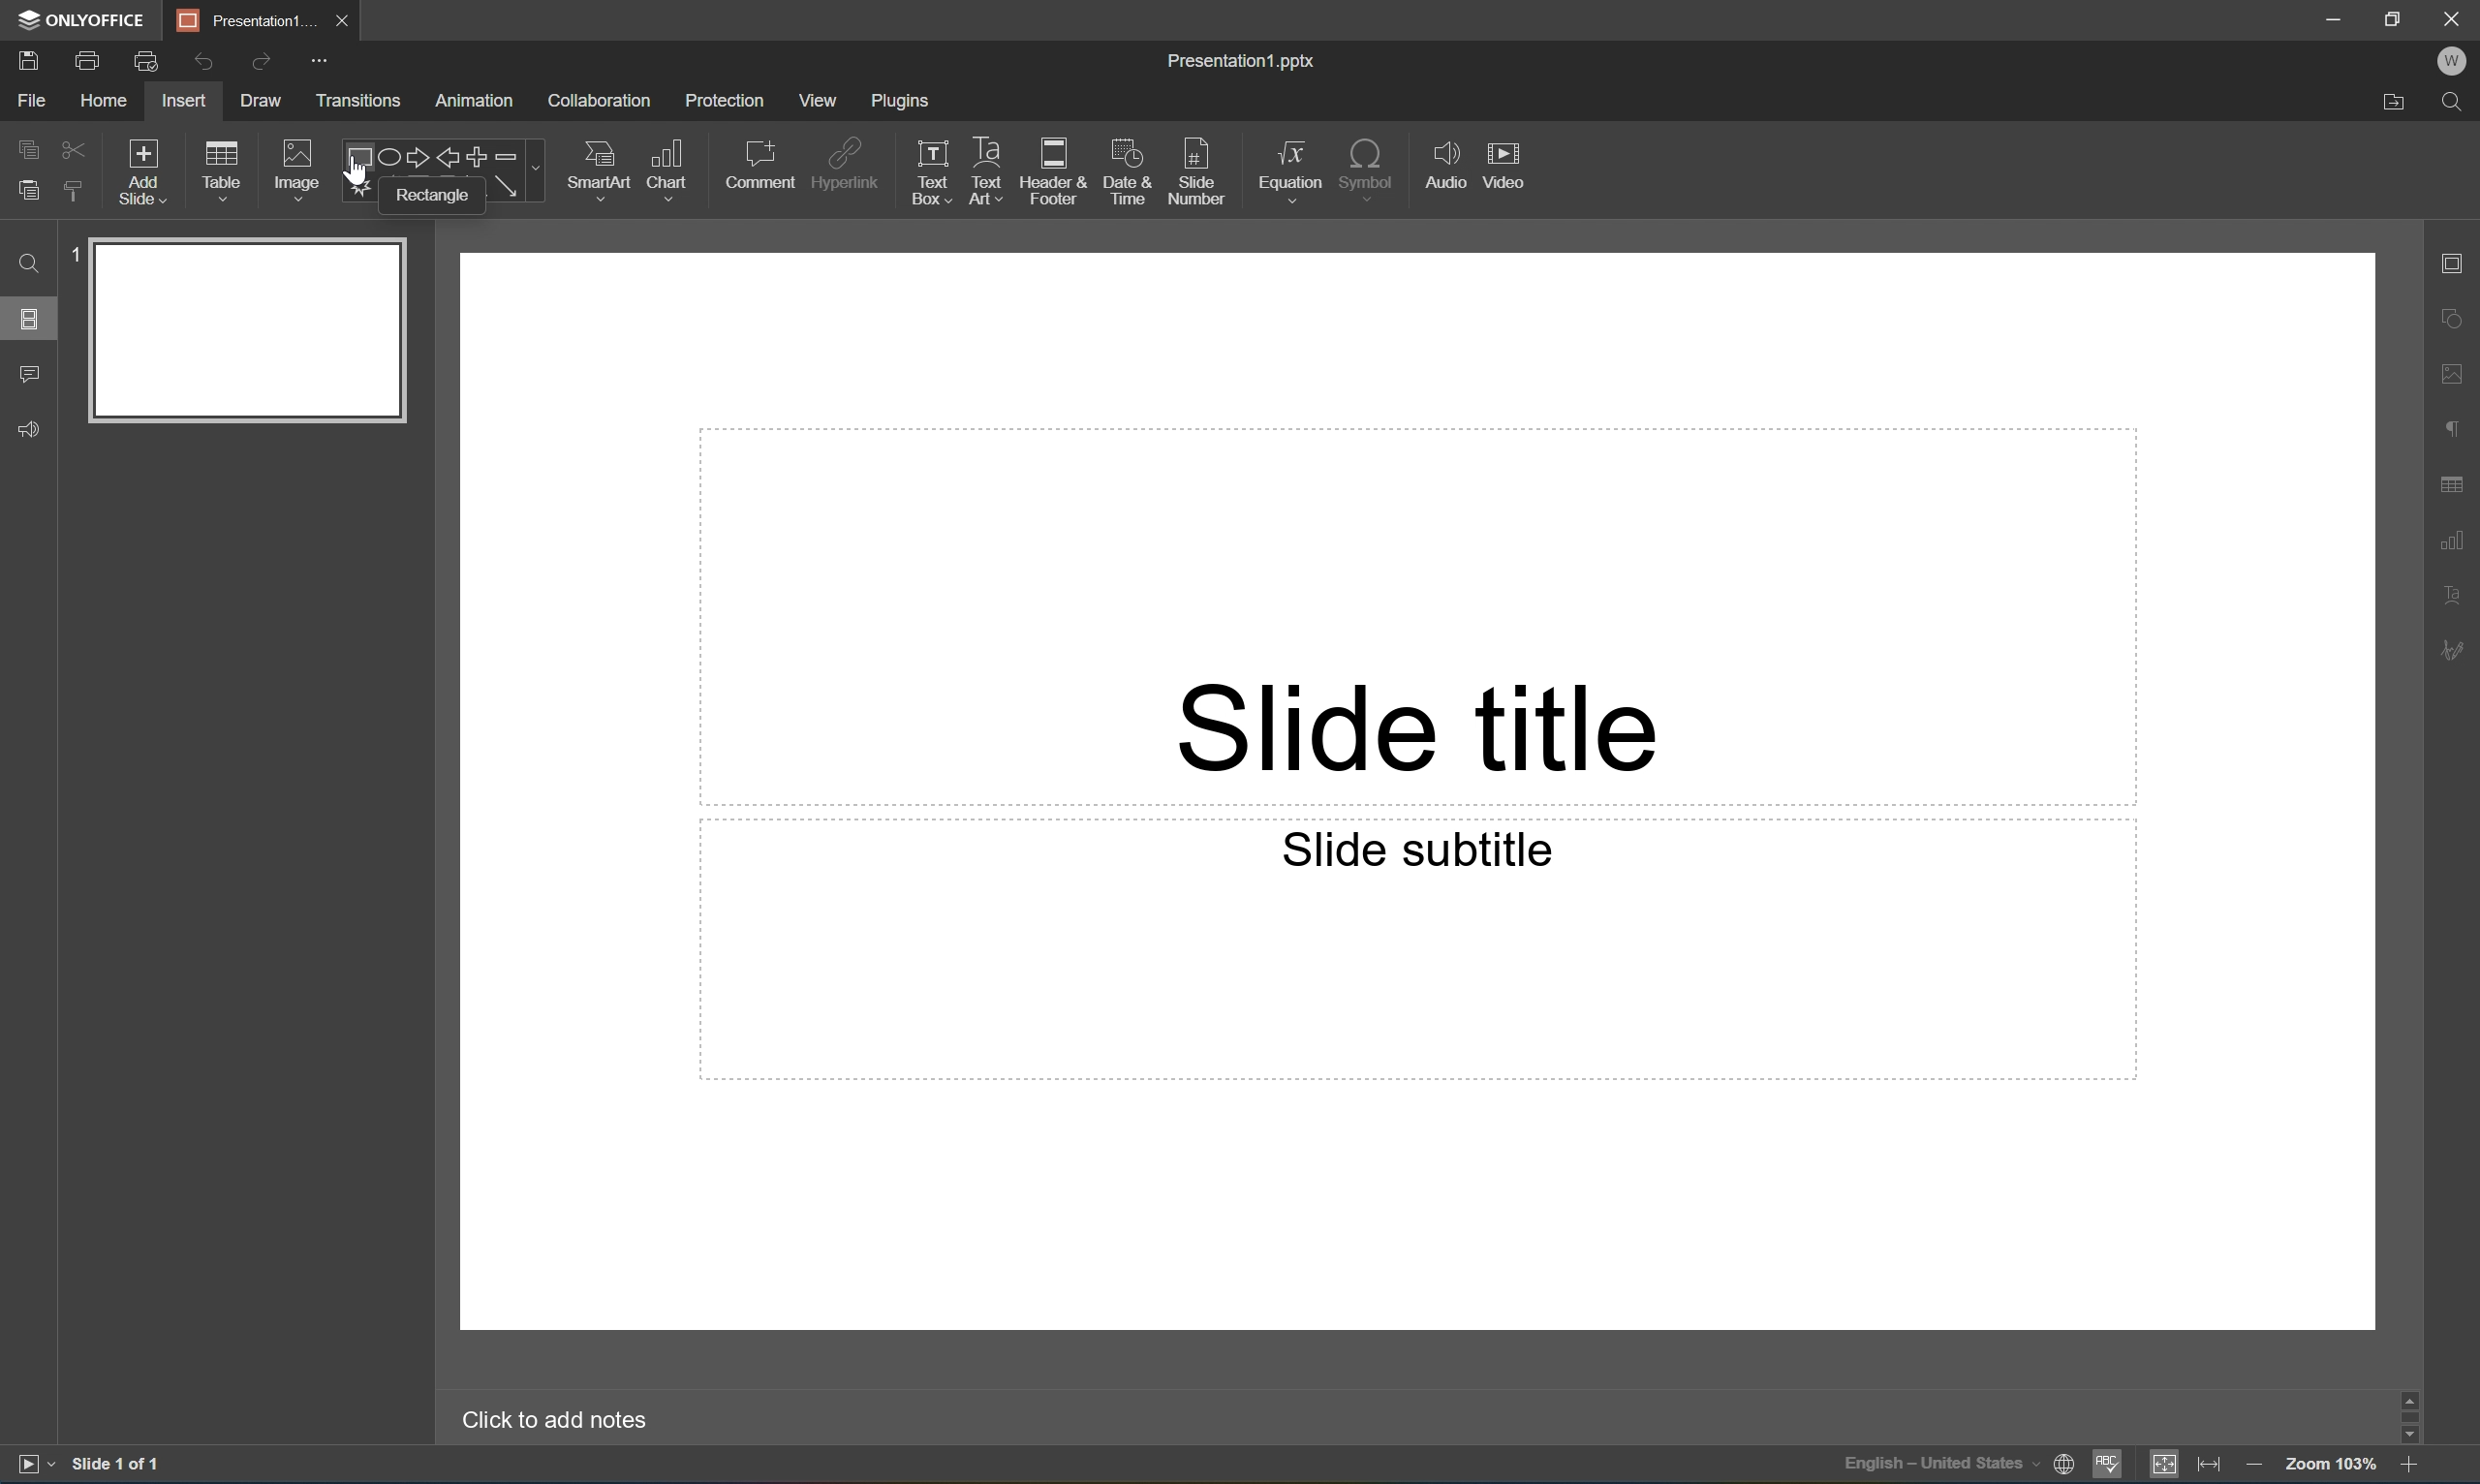  Describe the element at coordinates (1428, 852) in the screenshot. I see `Slide subtitle` at that location.